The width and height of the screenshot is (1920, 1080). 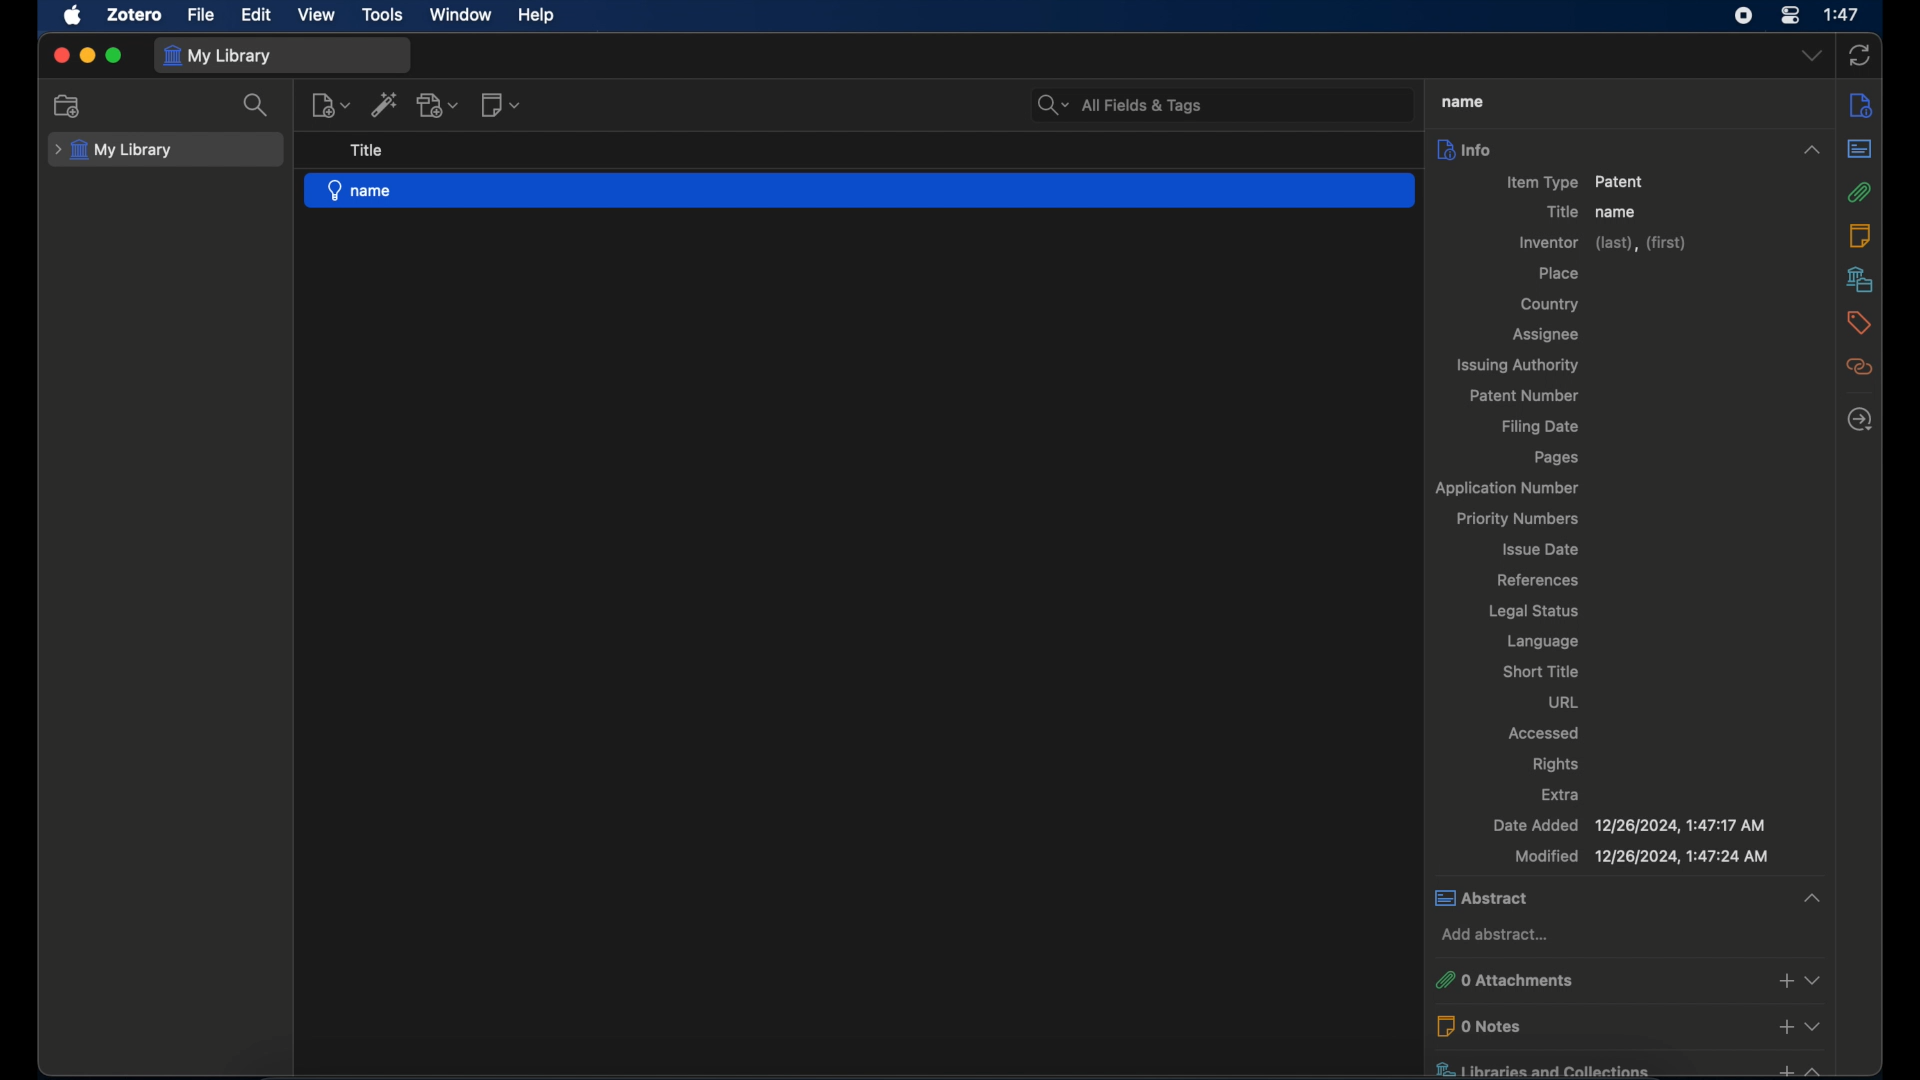 What do you see at coordinates (221, 55) in the screenshot?
I see `my library` at bounding box center [221, 55].